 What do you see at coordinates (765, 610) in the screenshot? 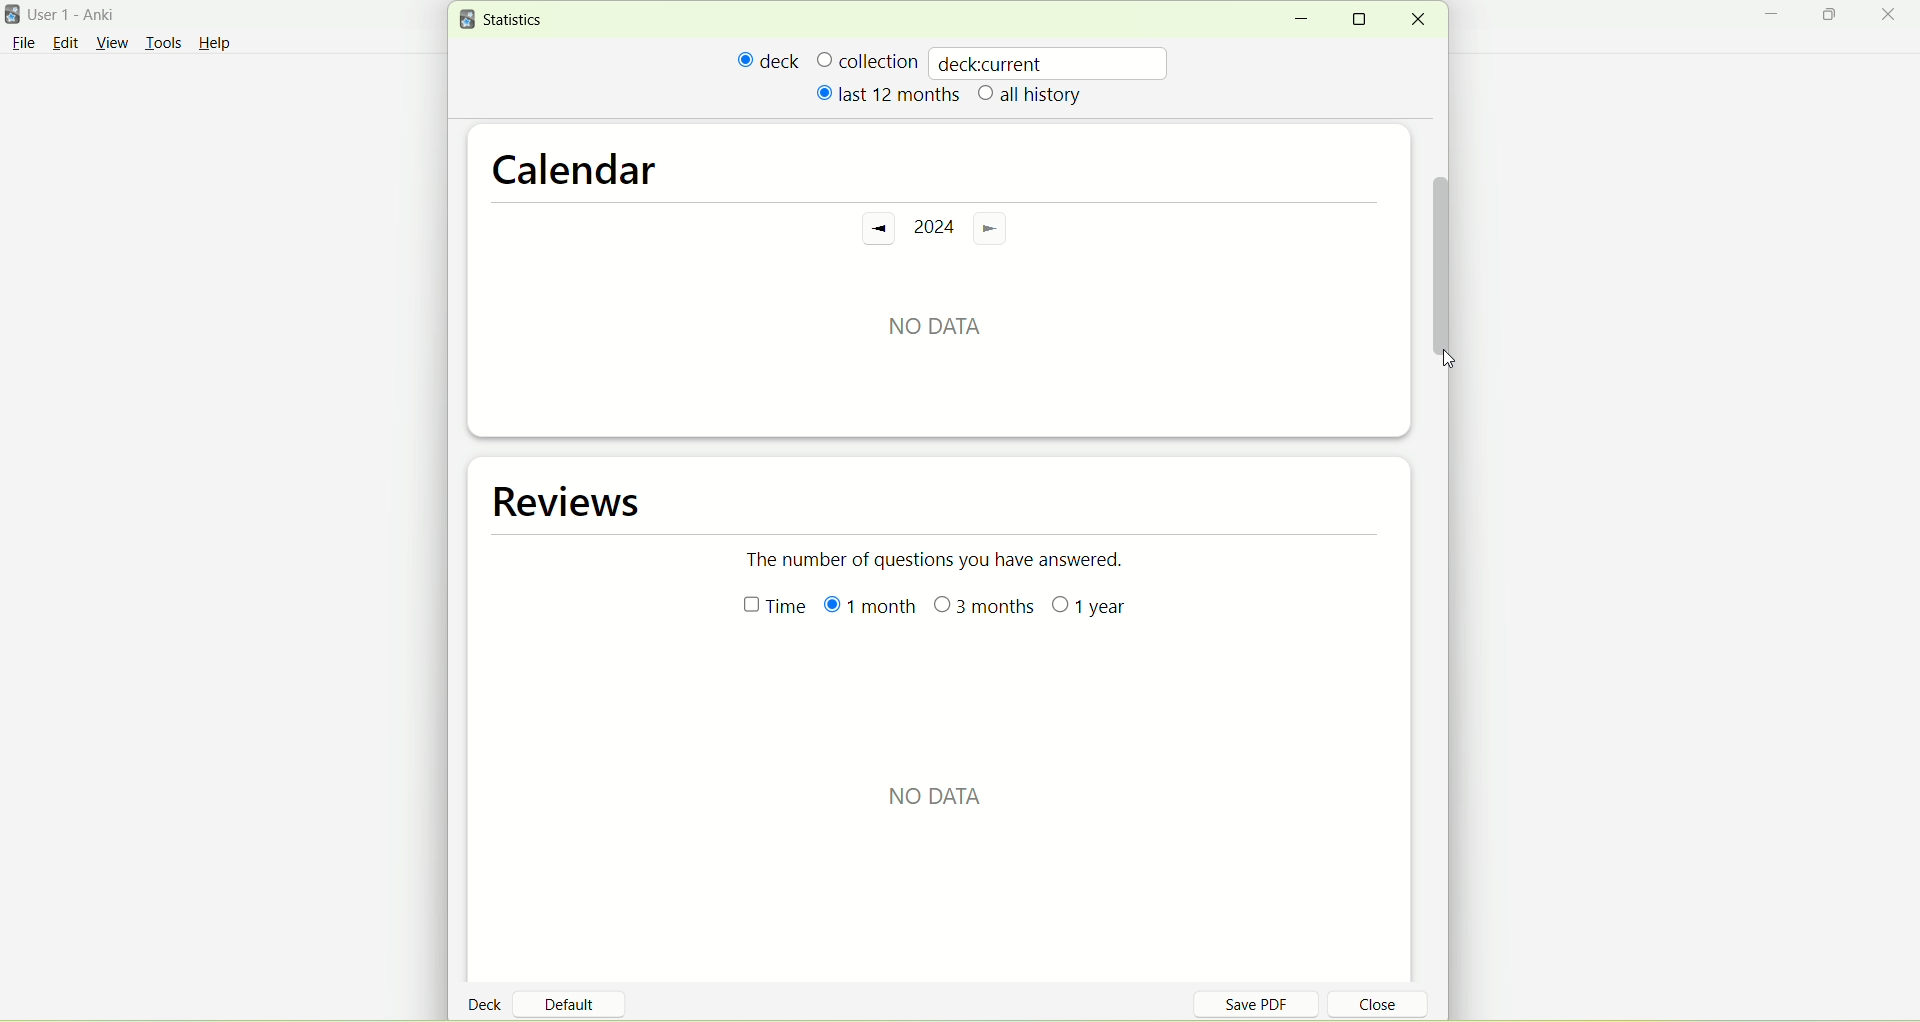
I see `time` at bounding box center [765, 610].